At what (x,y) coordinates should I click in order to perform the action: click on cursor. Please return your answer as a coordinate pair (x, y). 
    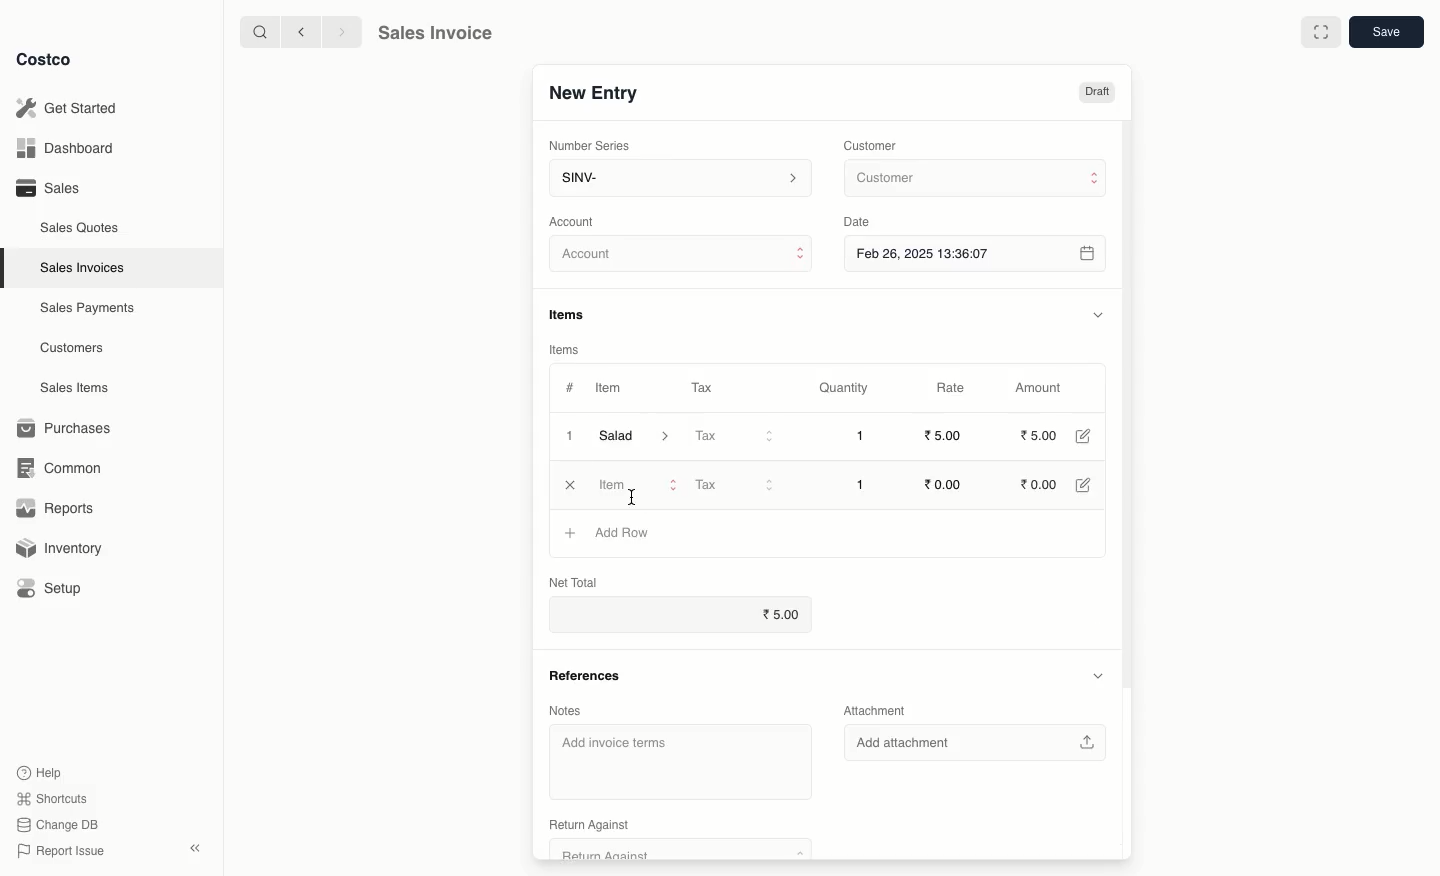
    Looking at the image, I should click on (632, 490).